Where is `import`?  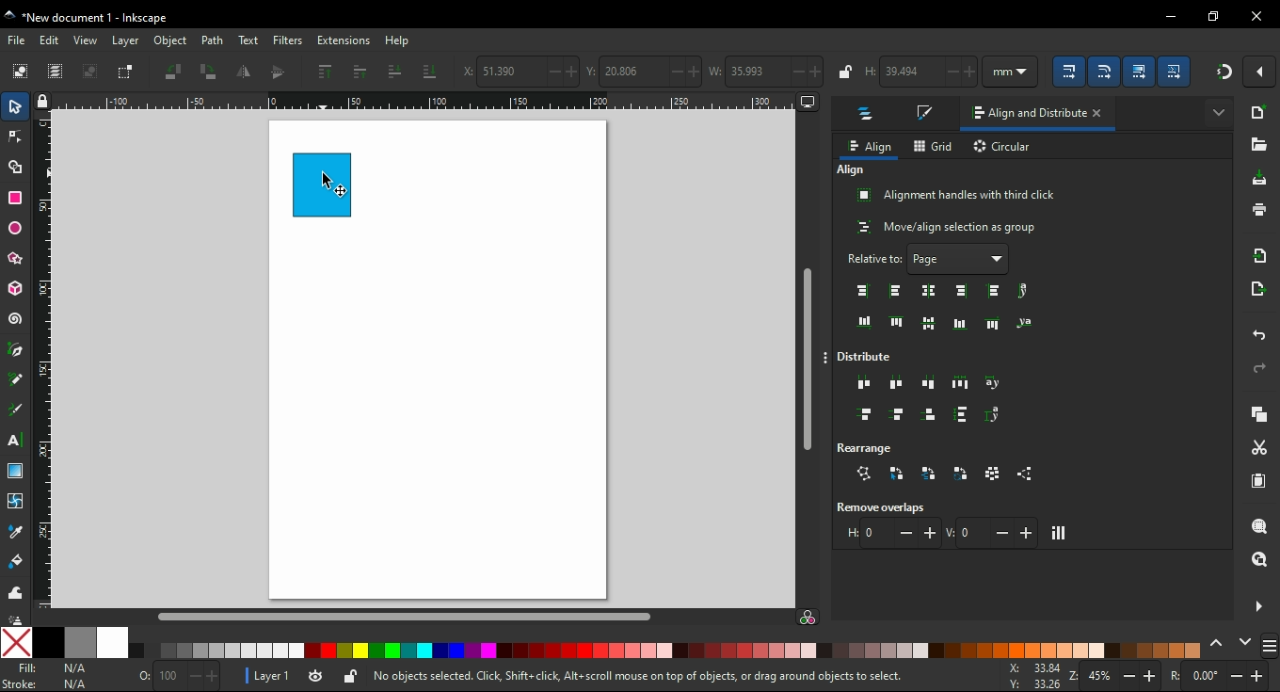
import is located at coordinates (1263, 255).